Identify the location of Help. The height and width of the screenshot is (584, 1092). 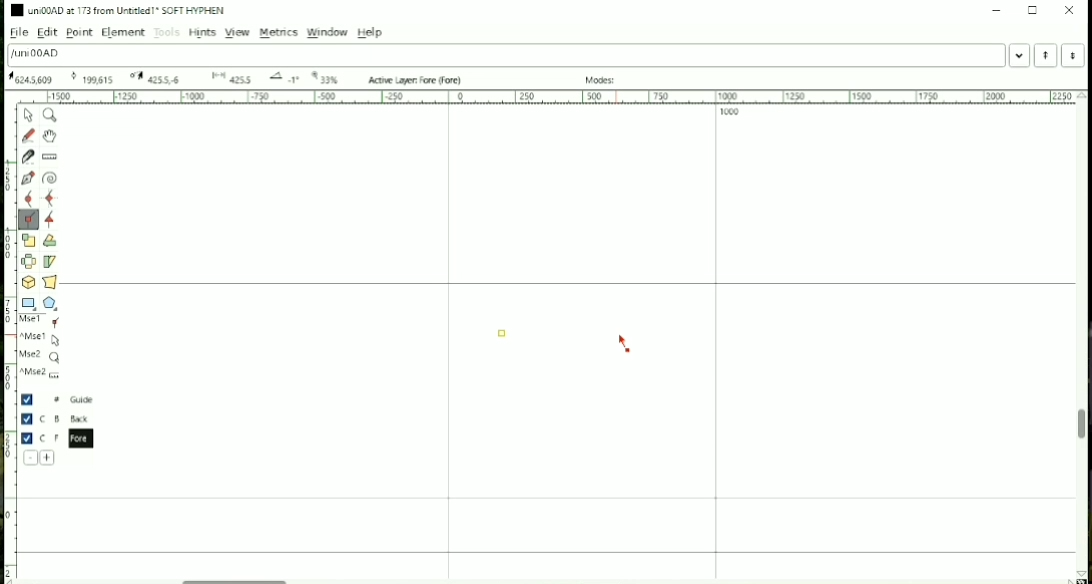
(370, 32).